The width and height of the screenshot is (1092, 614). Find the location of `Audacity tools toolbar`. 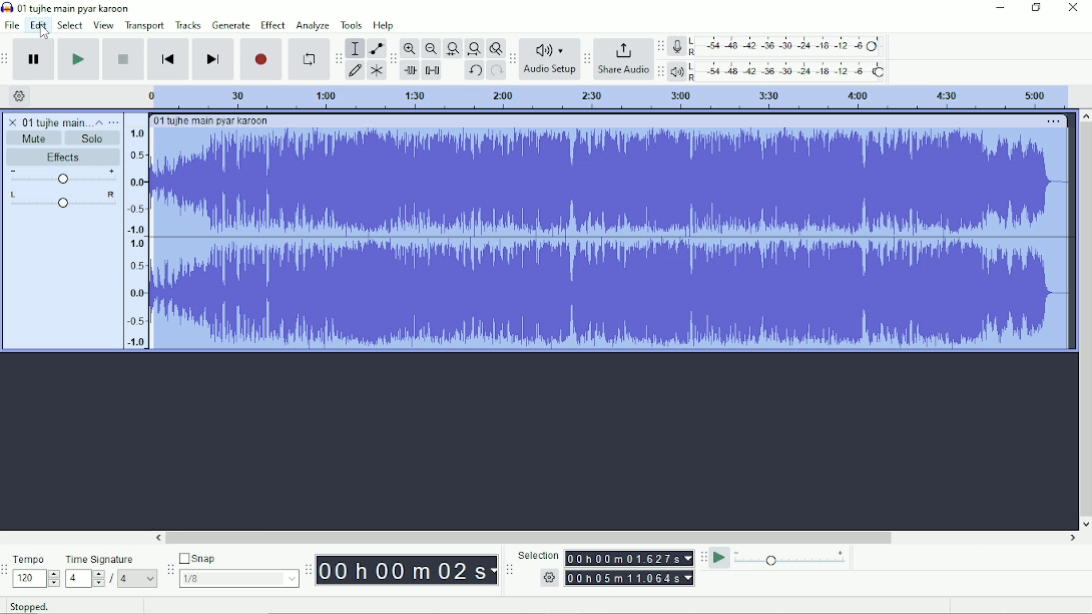

Audacity tools toolbar is located at coordinates (338, 58).